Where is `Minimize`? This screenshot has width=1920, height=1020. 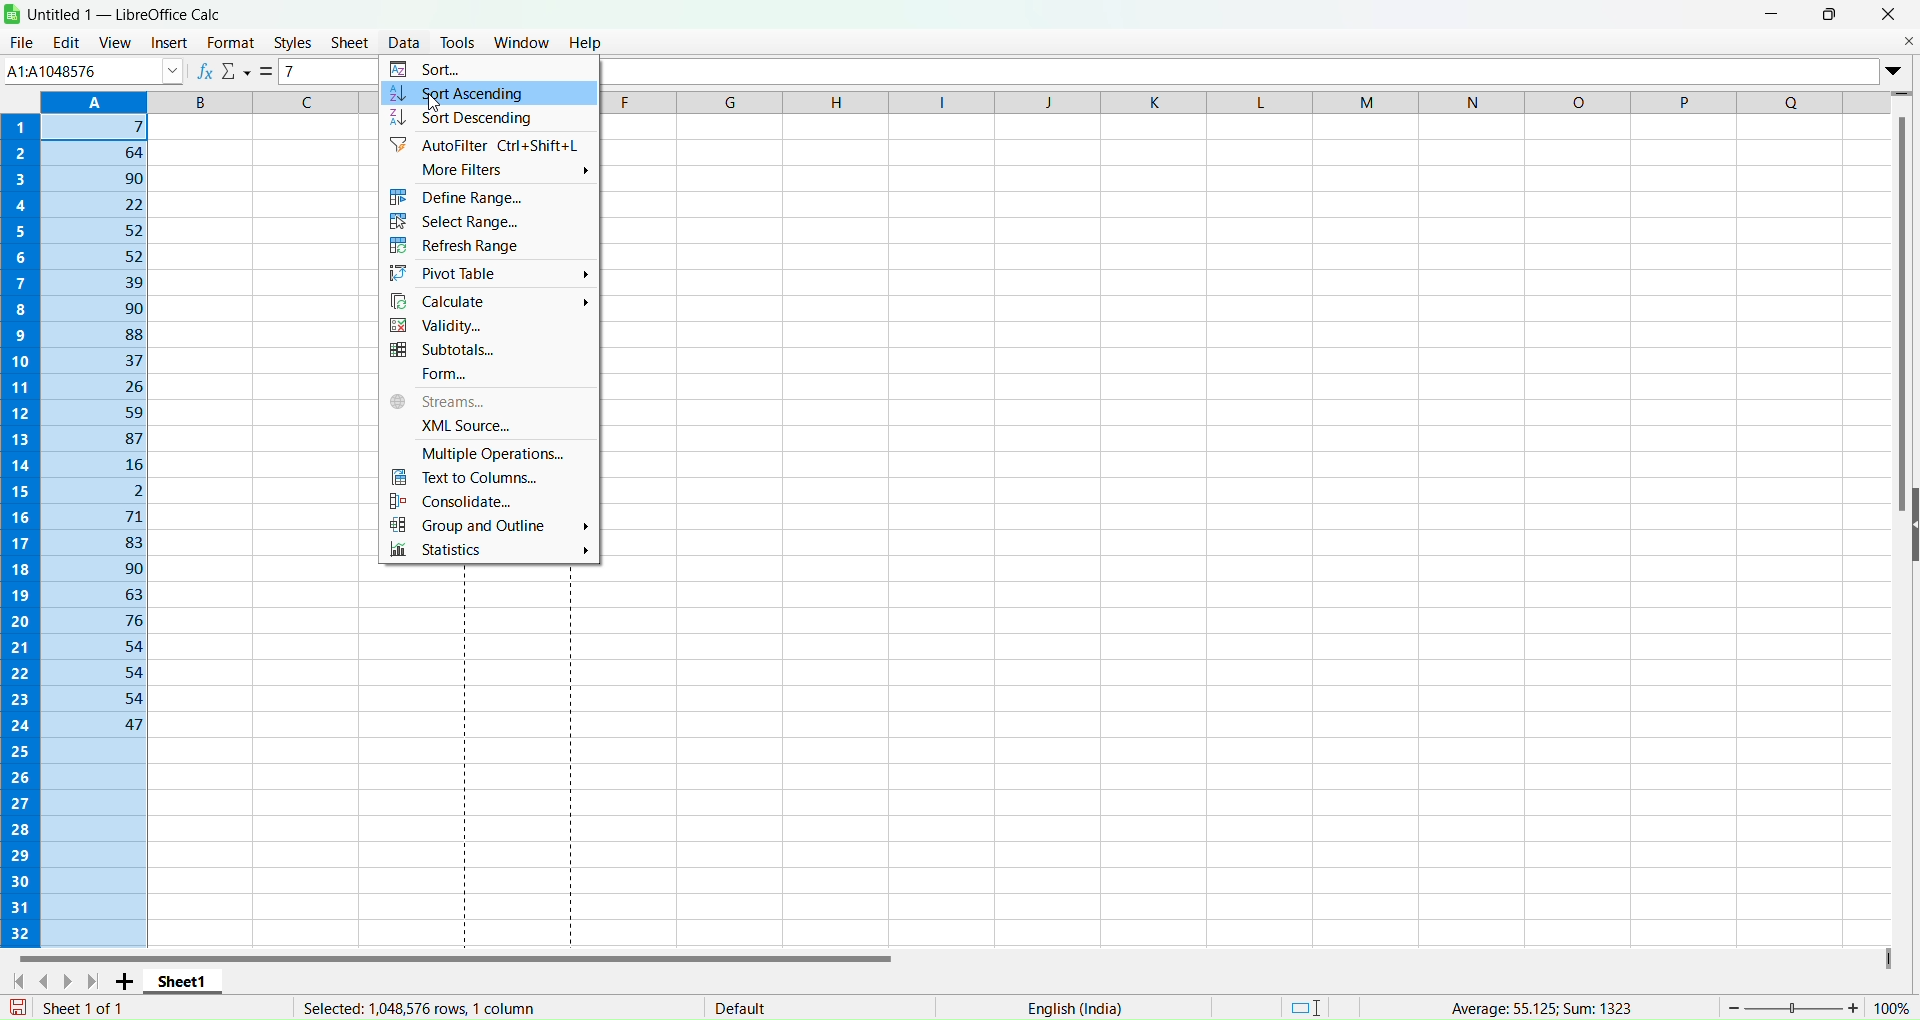 Minimize is located at coordinates (1773, 13).